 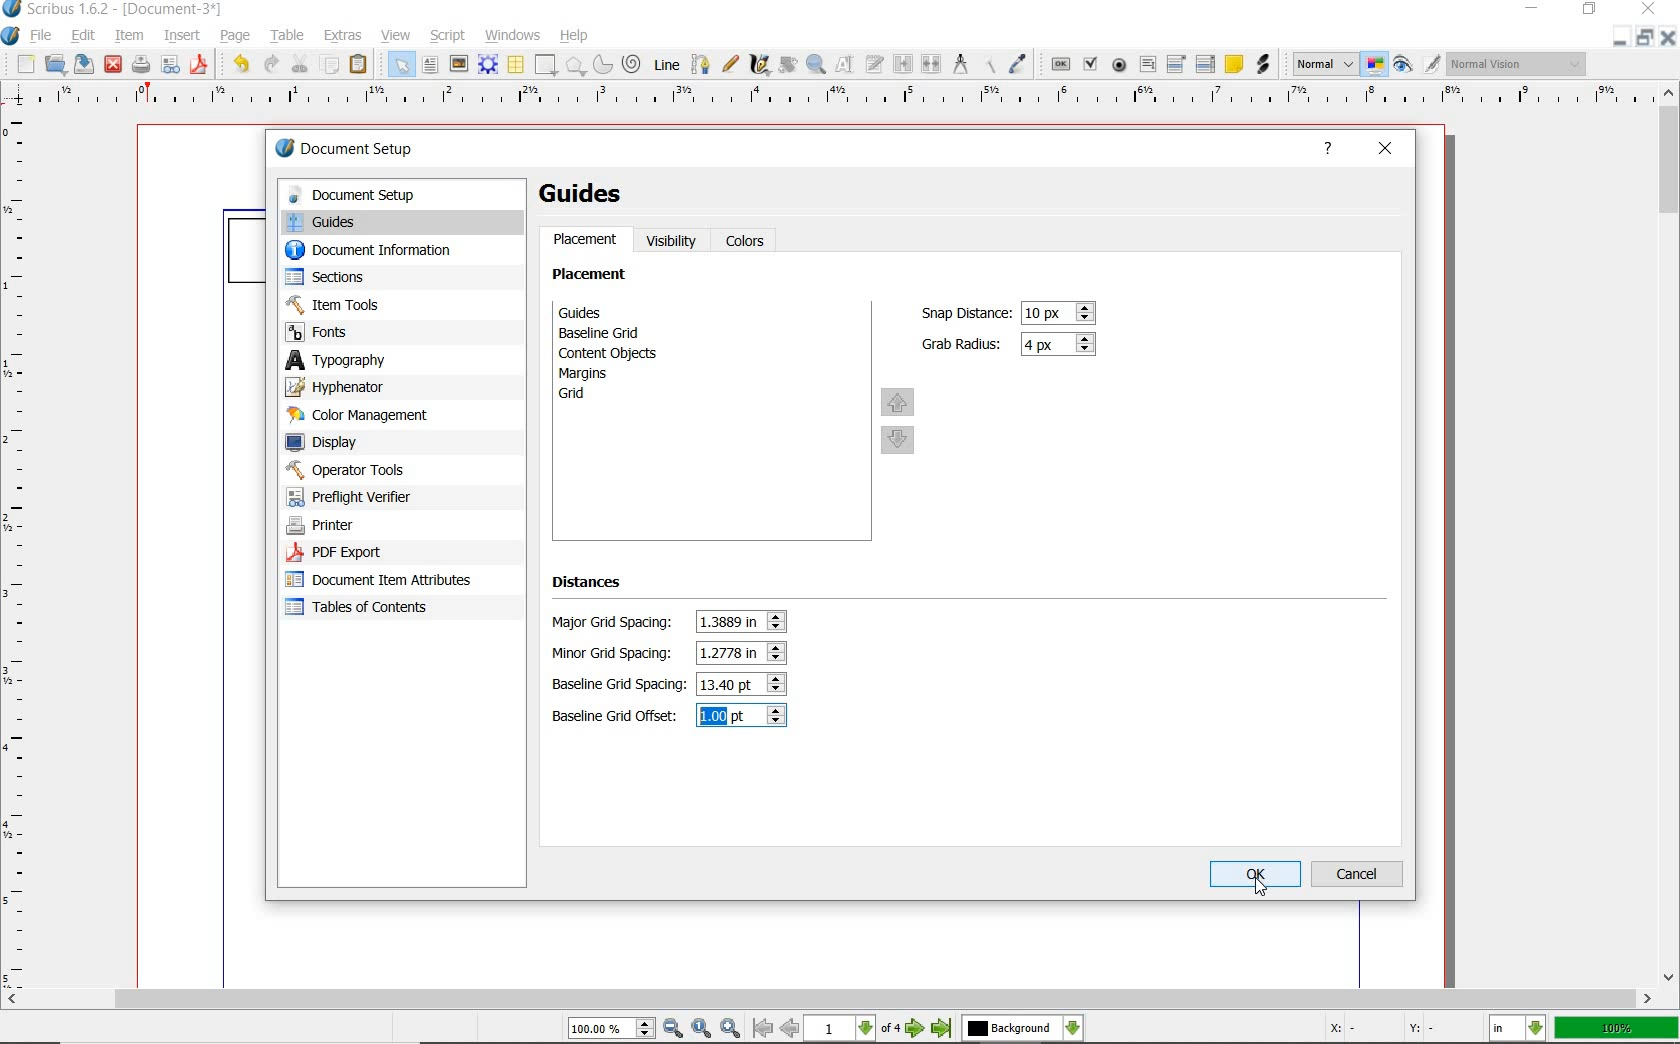 I want to click on open, so click(x=55, y=64).